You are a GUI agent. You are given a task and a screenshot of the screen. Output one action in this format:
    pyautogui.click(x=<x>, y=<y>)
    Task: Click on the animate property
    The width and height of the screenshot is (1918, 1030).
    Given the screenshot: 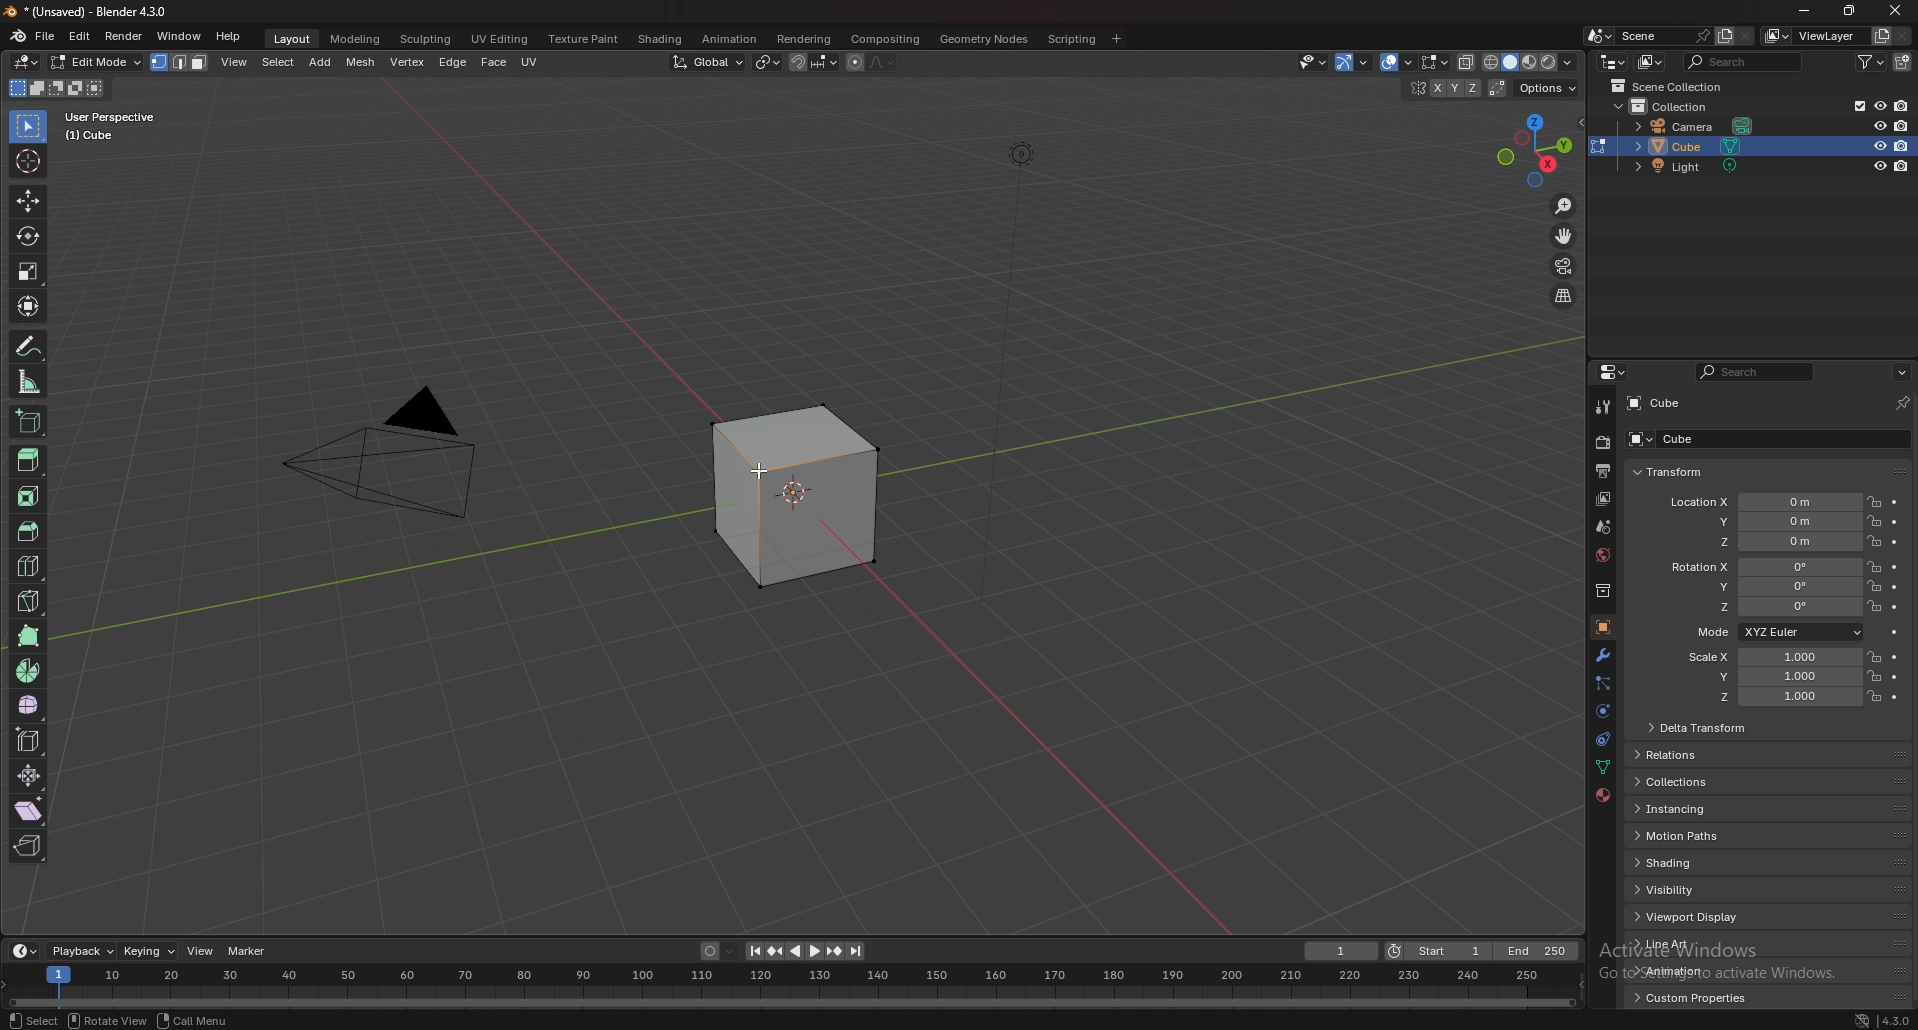 What is the action you would take?
    pyautogui.click(x=1895, y=521)
    